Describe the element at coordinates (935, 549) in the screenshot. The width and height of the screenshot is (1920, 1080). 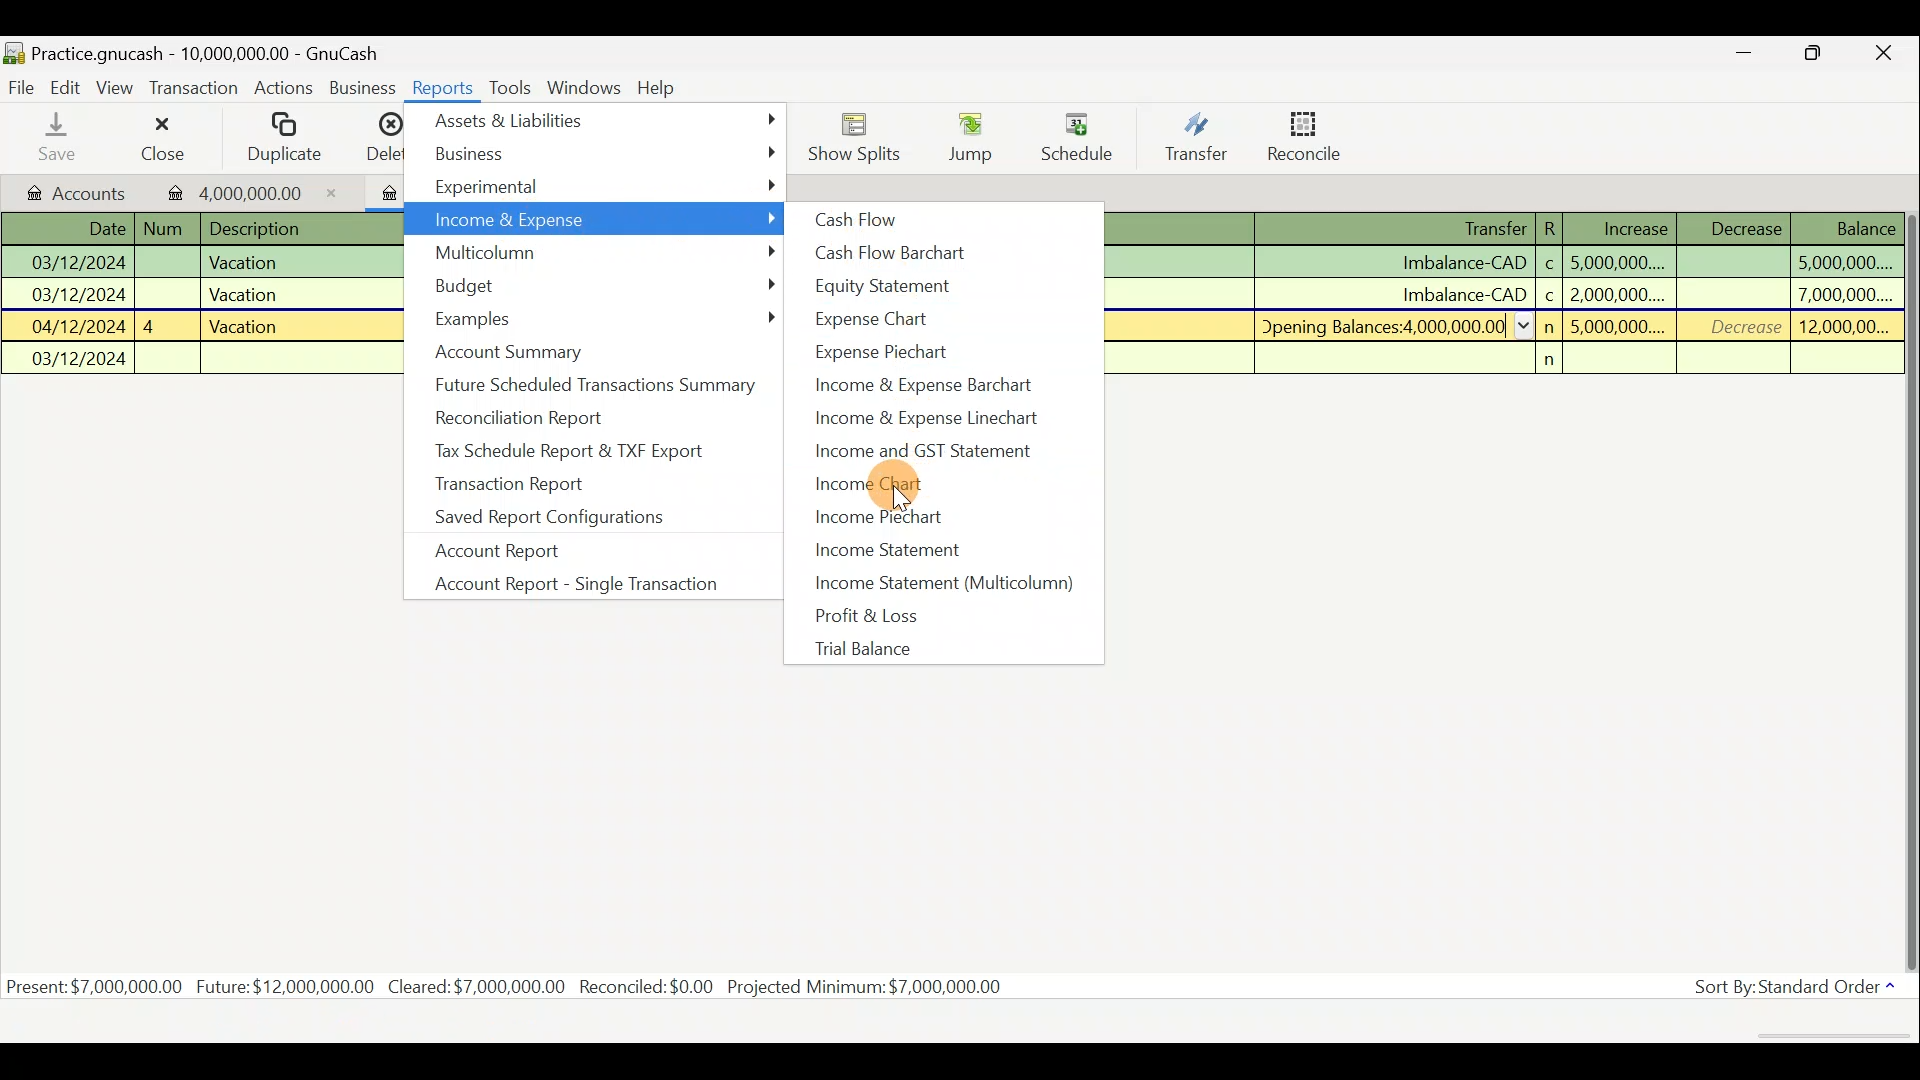
I see `Income statement` at that location.